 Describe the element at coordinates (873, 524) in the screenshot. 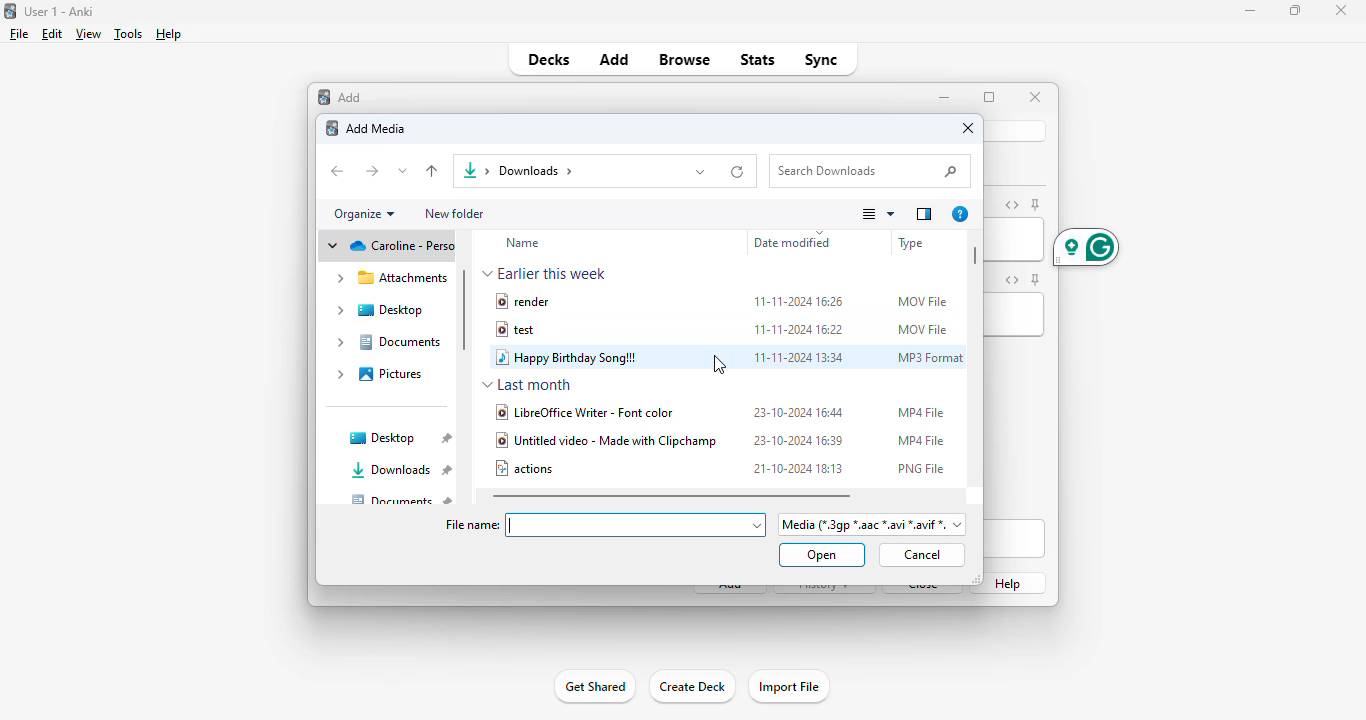

I see `file format` at that location.